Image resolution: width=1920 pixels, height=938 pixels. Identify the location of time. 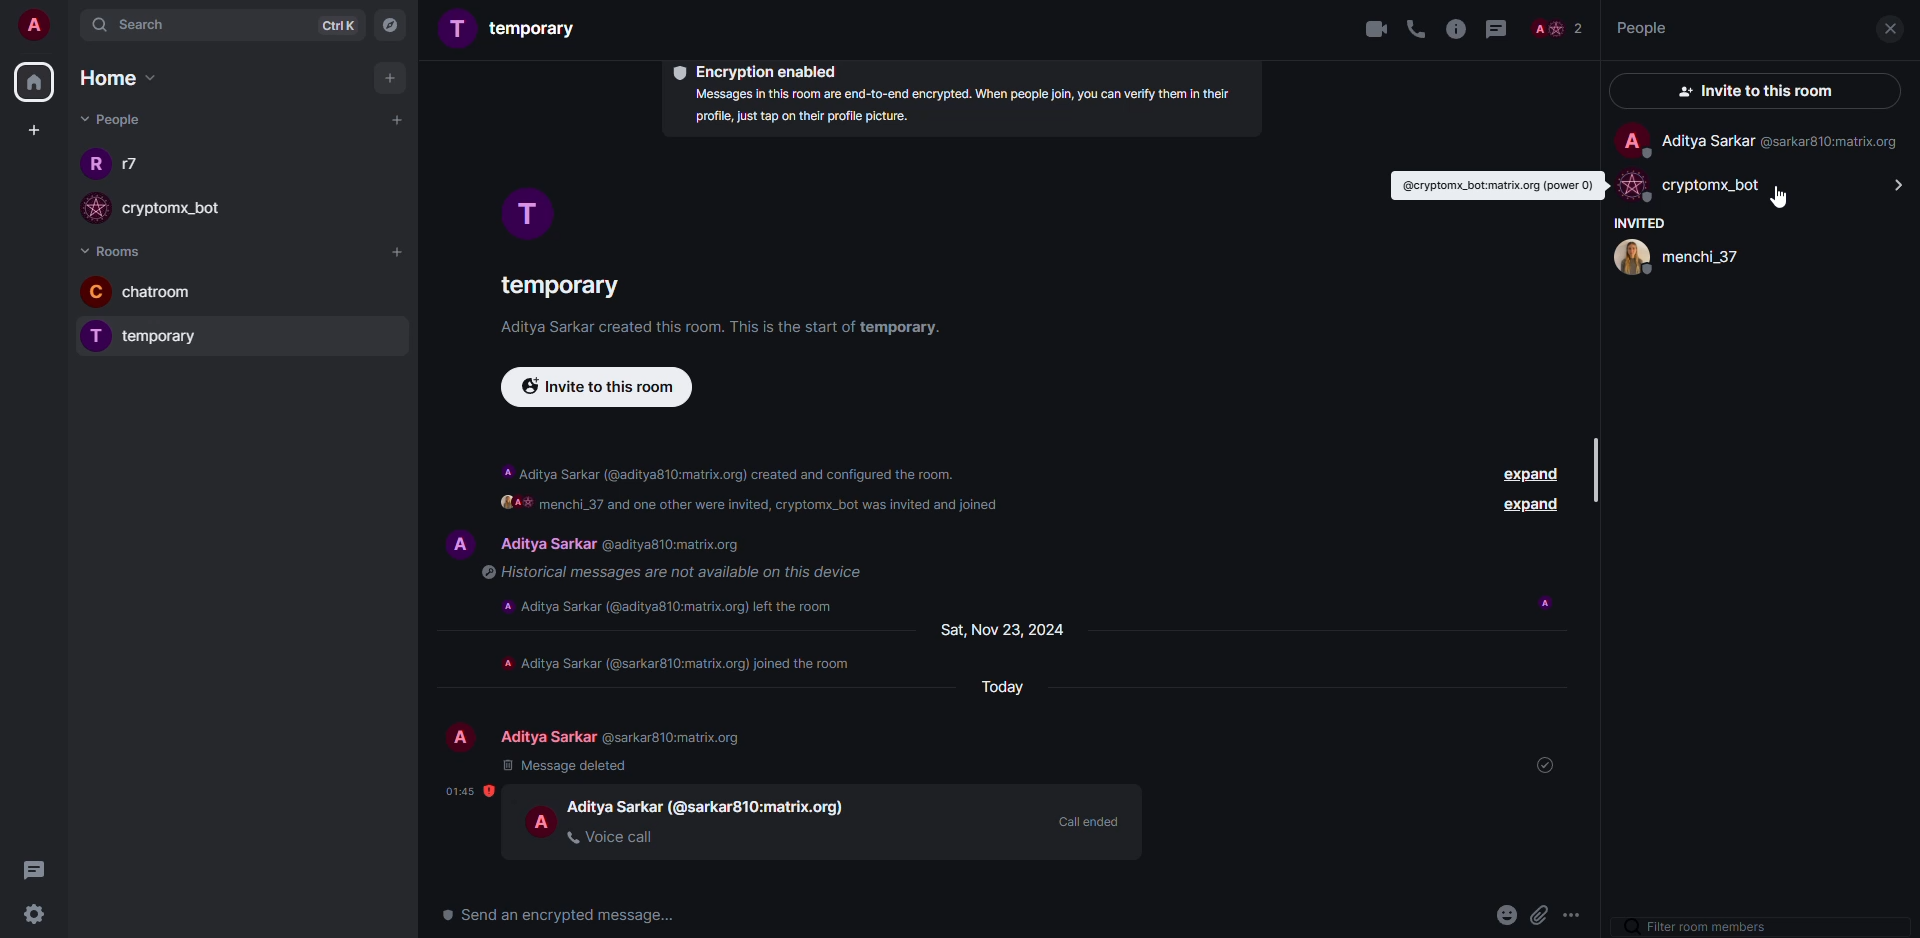
(469, 791).